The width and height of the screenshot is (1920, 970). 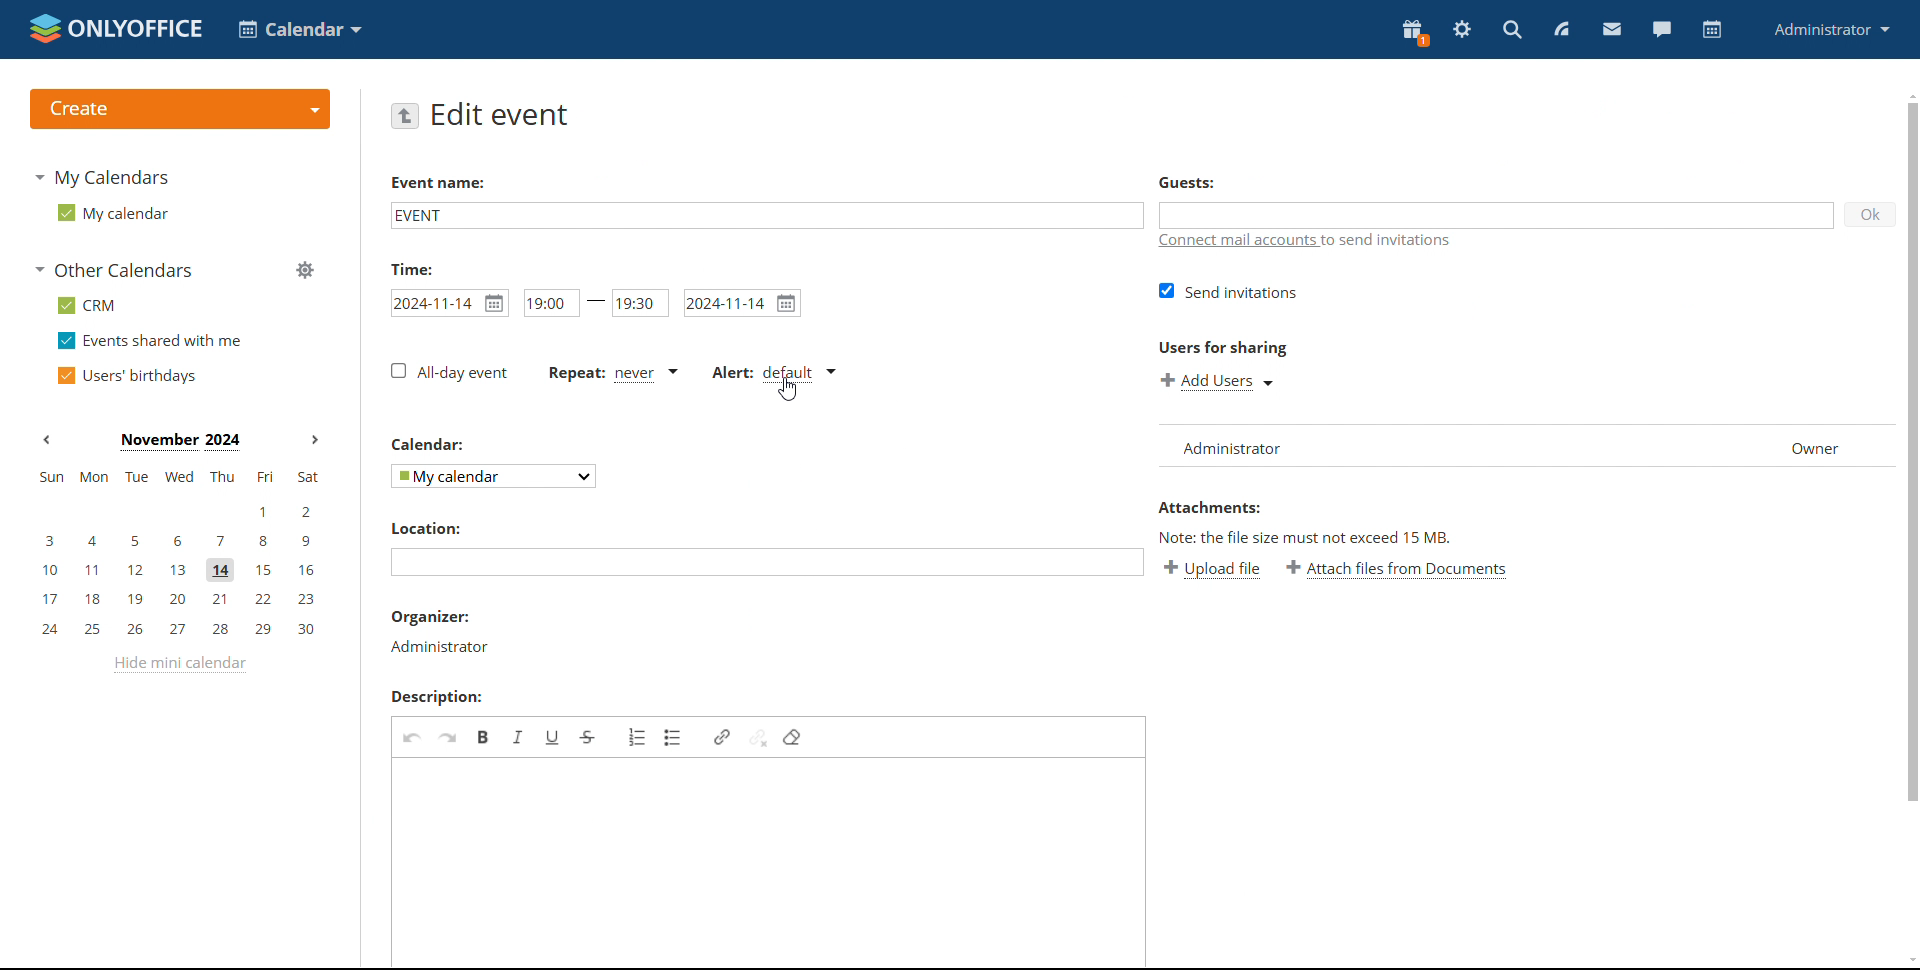 What do you see at coordinates (437, 186) in the screenshot?
I see `event name` at bounding box center [437, 186].